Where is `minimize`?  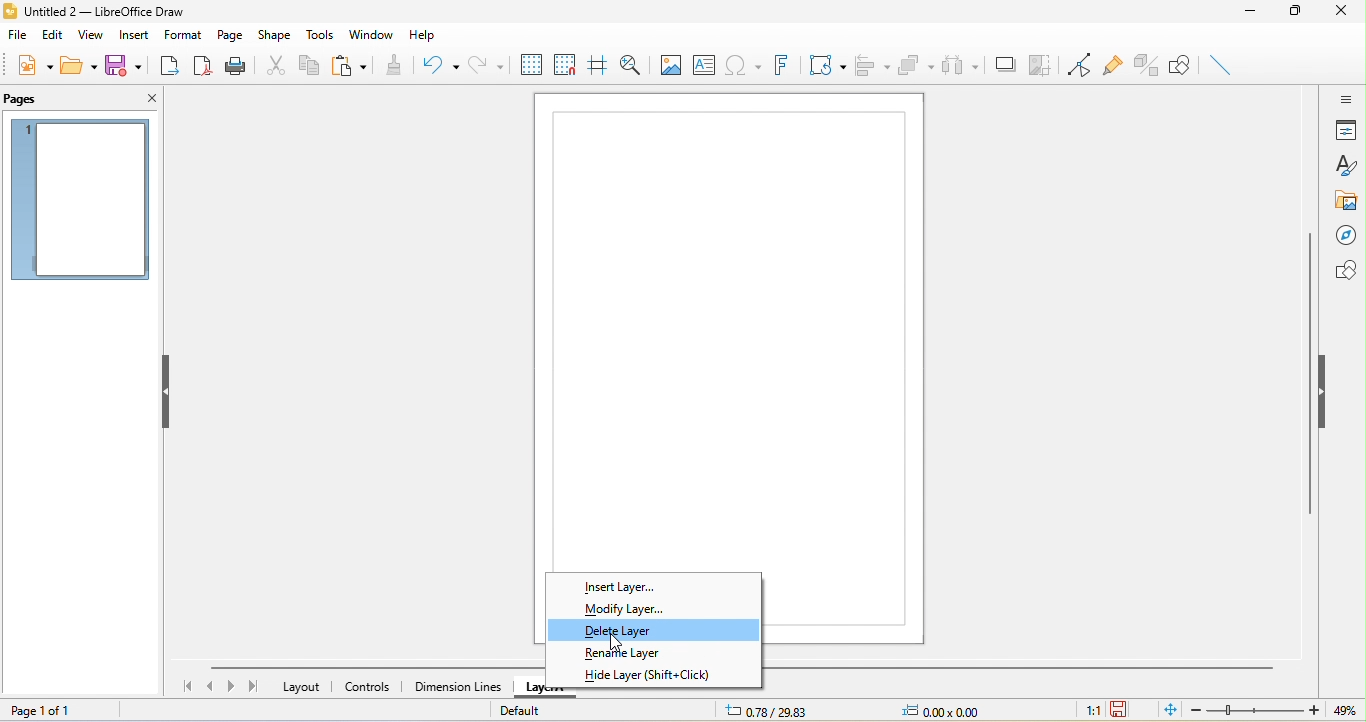
minimize is located at coordinates (1250, 13).